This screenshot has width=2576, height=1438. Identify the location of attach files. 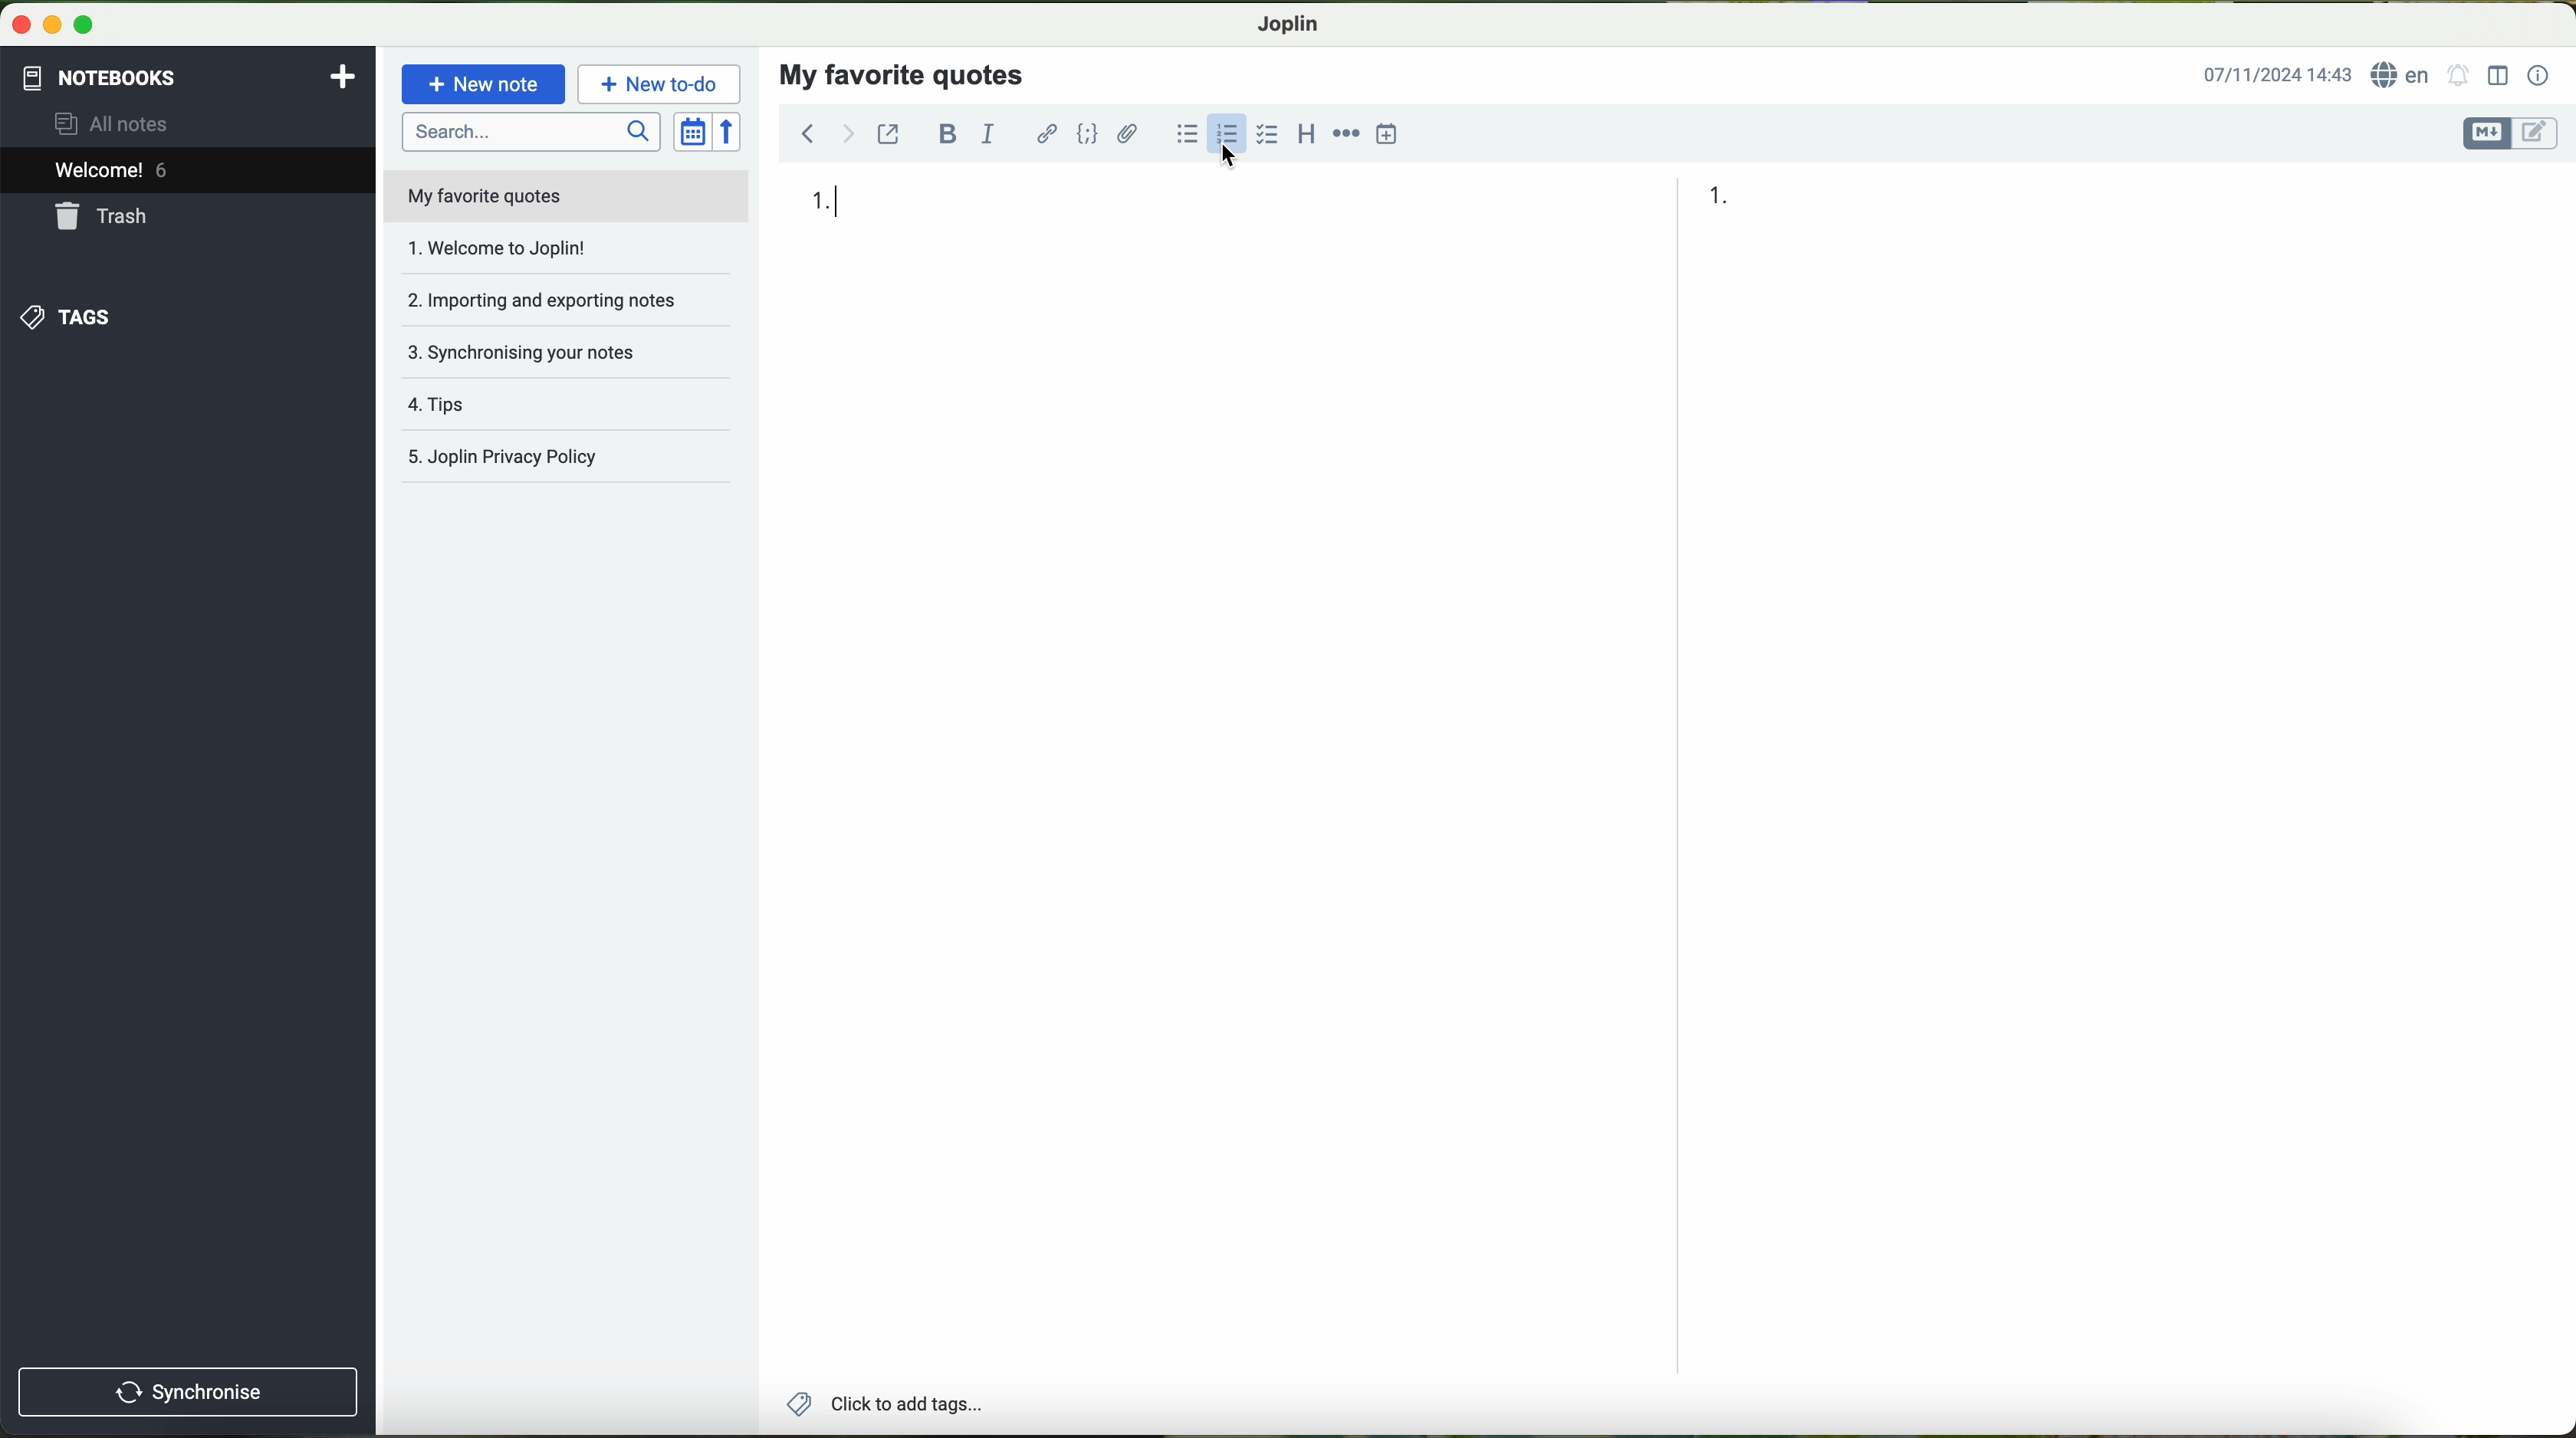
(1130, 138).